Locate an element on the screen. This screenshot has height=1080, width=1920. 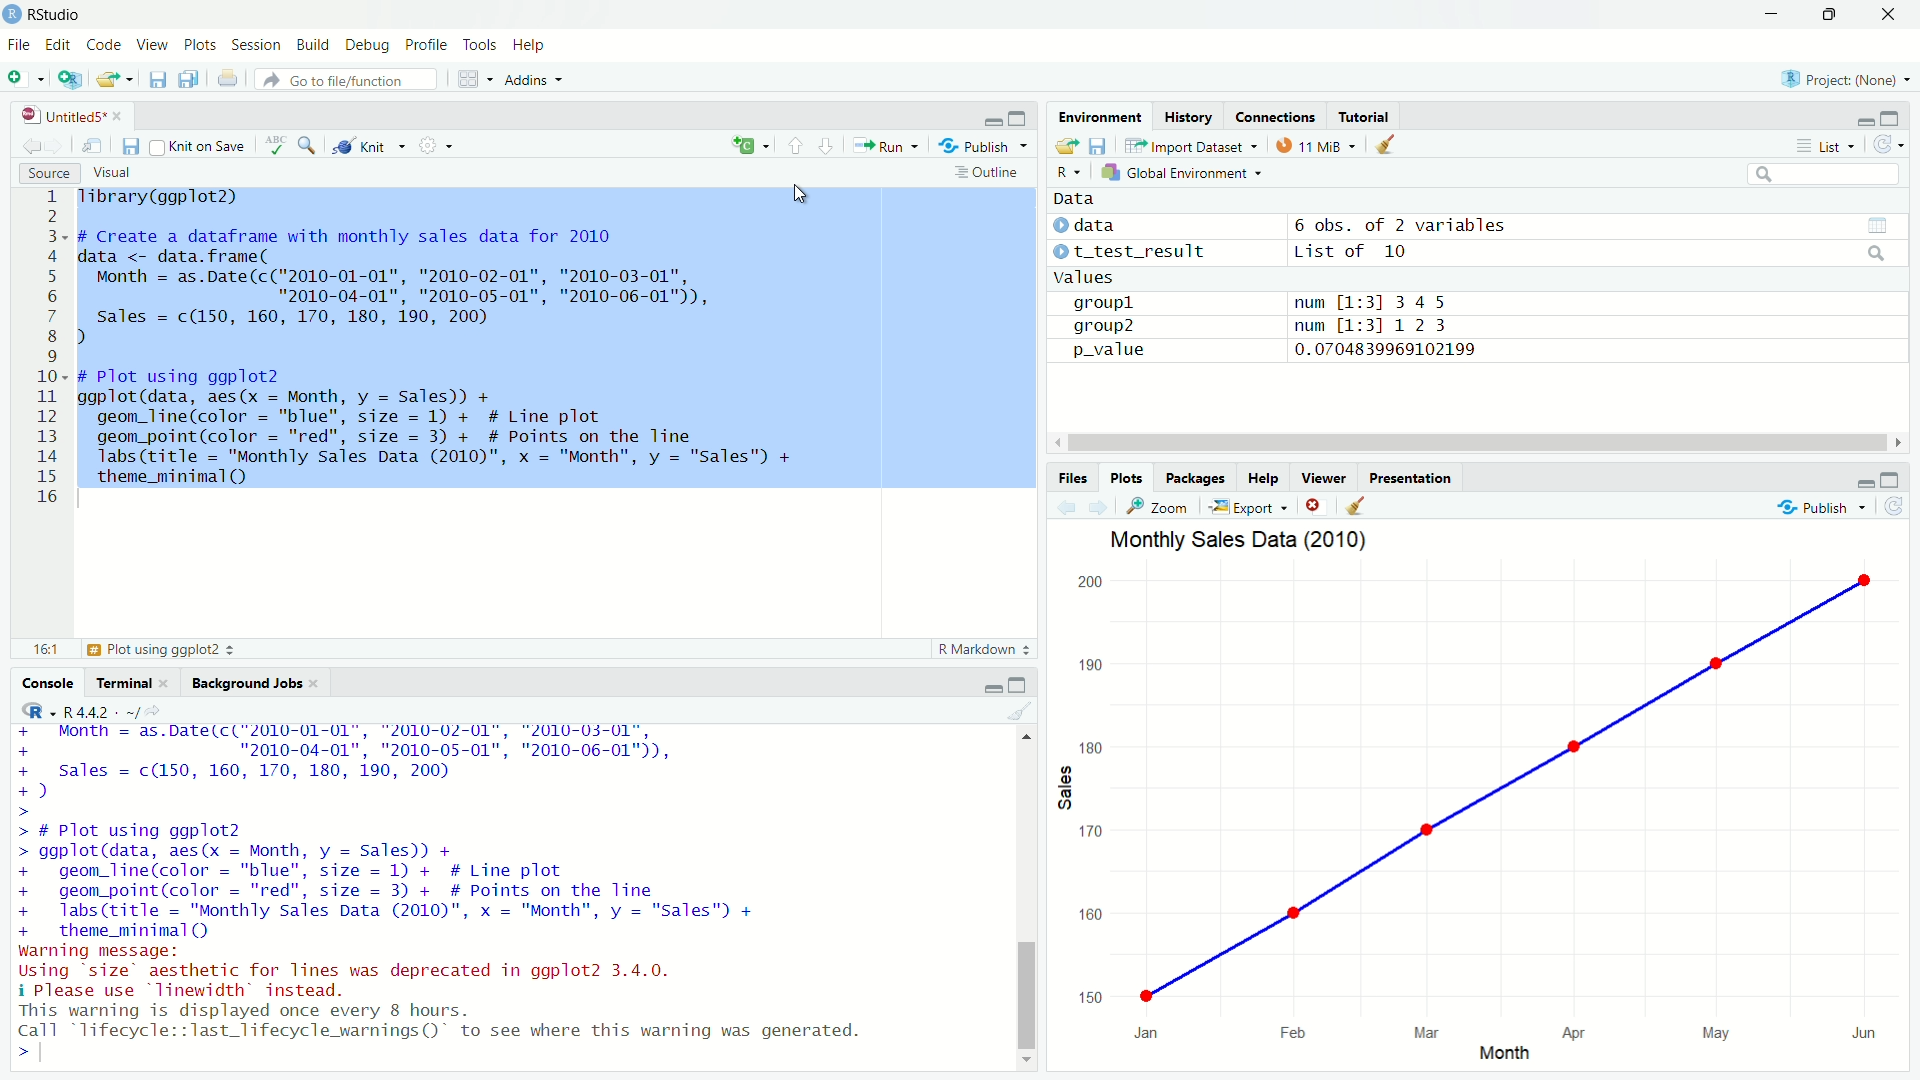
15:18 is located at coordinates (45, 650).